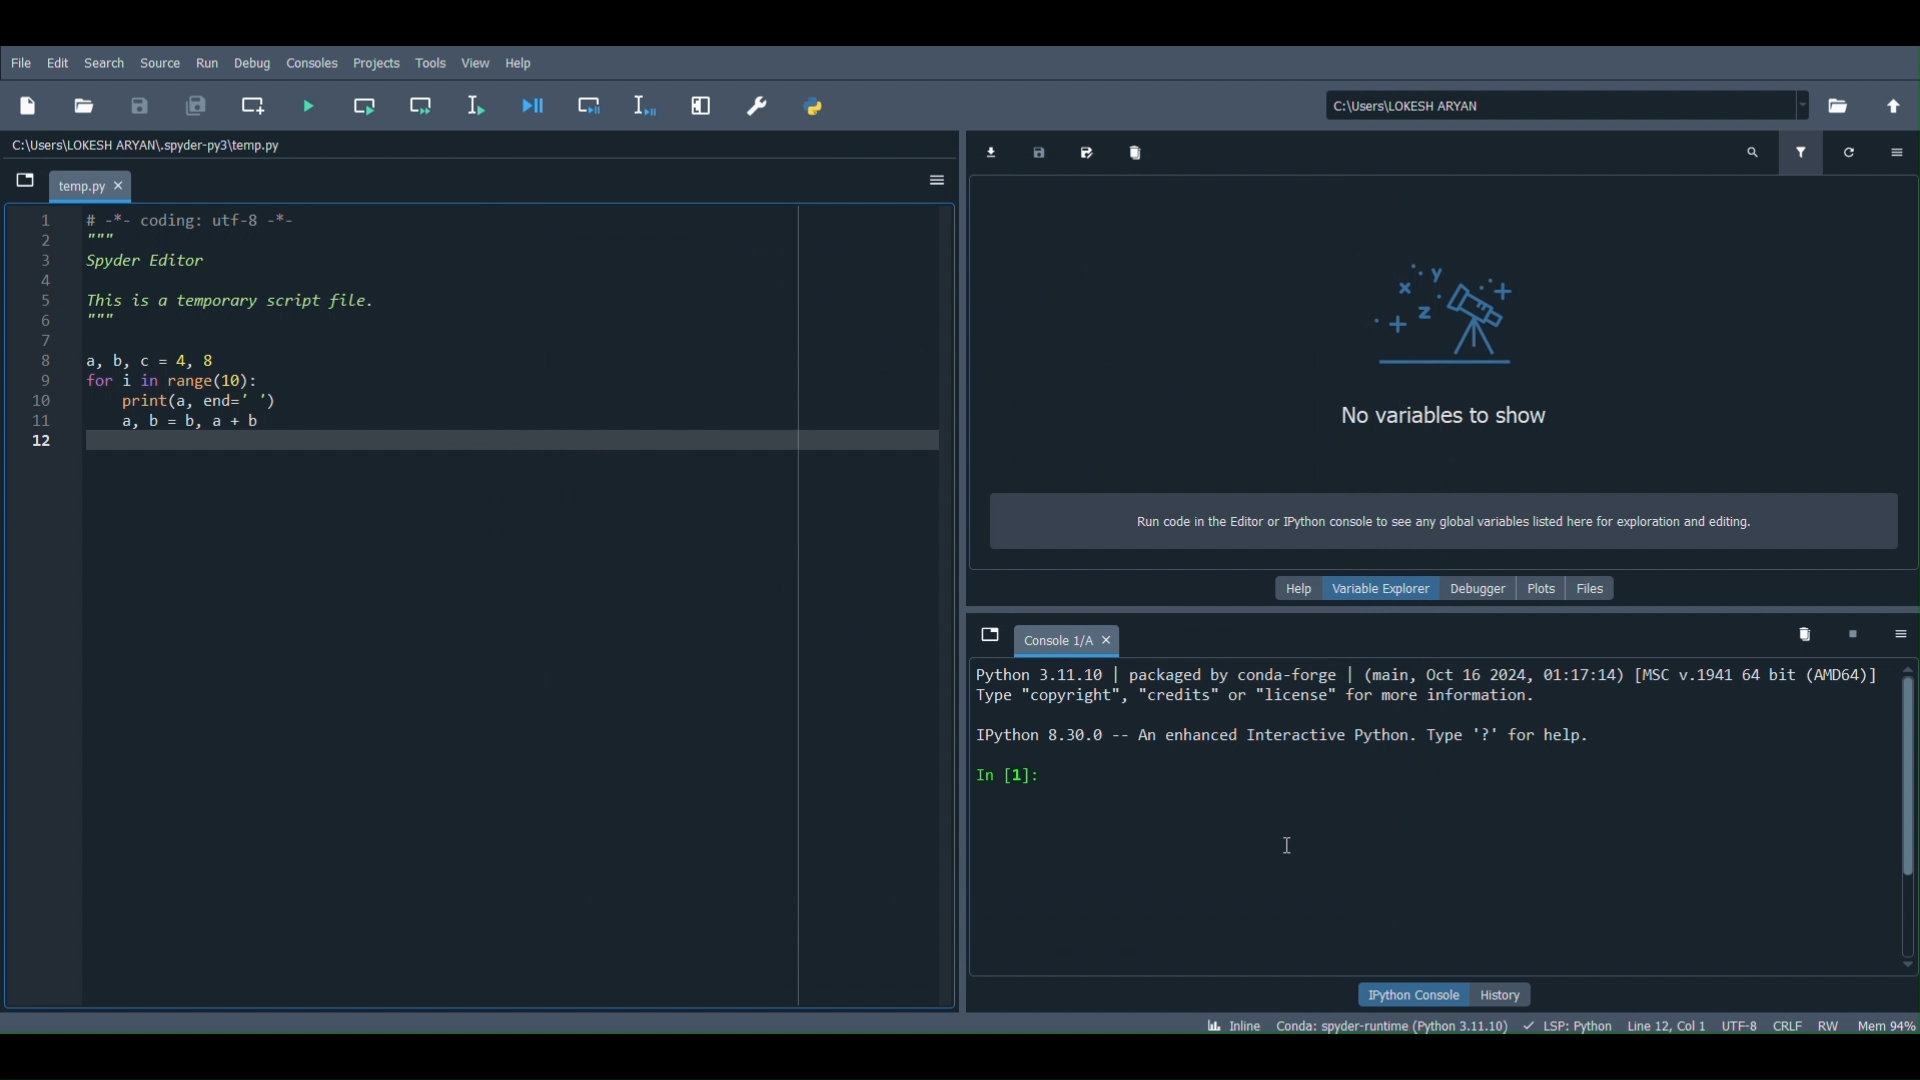  Describe the element at coordinates (1480, 589) in the screenshot. I see `Debugger` at that location.